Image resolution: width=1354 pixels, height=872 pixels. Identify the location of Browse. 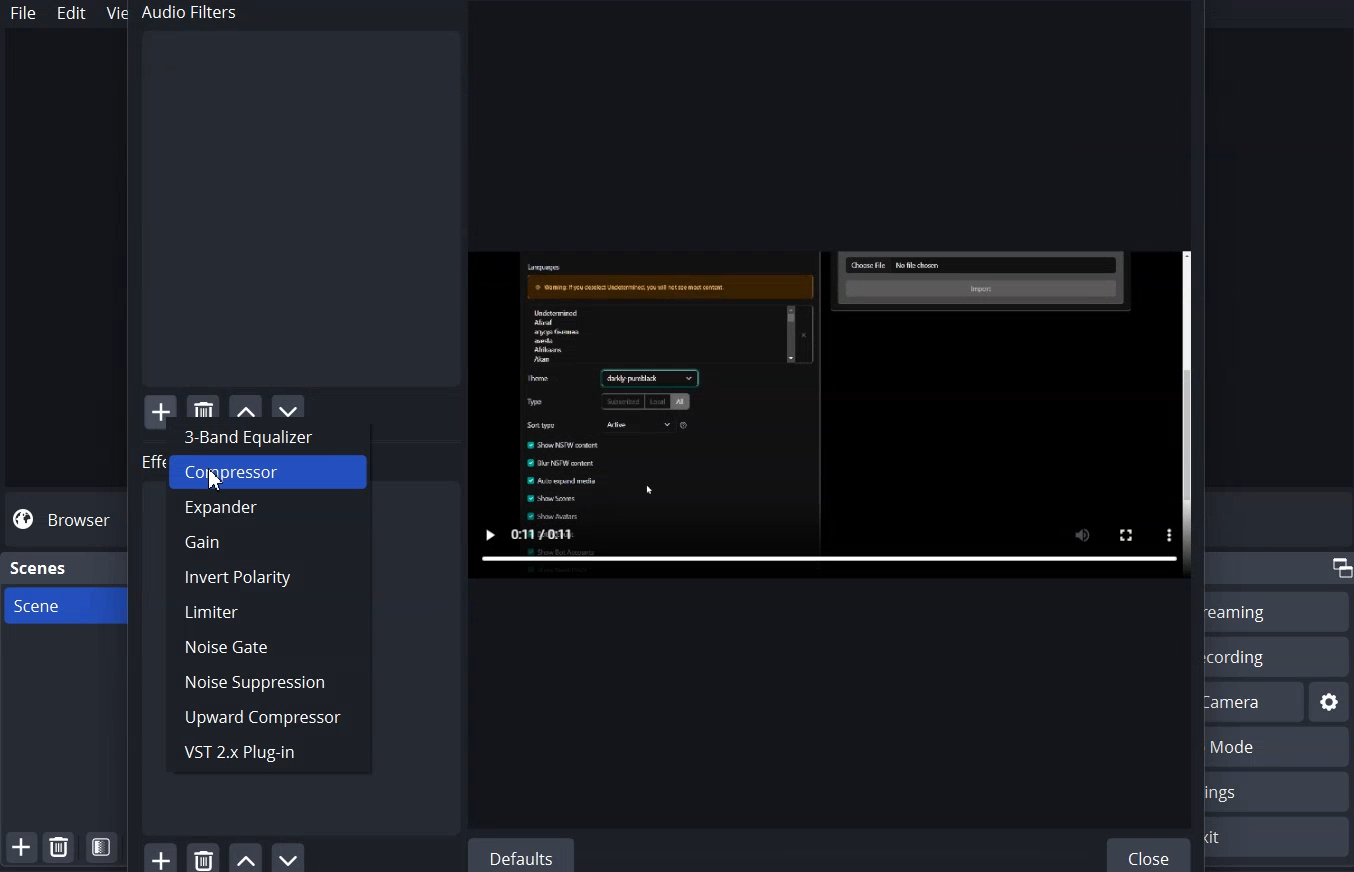
(64, 520).